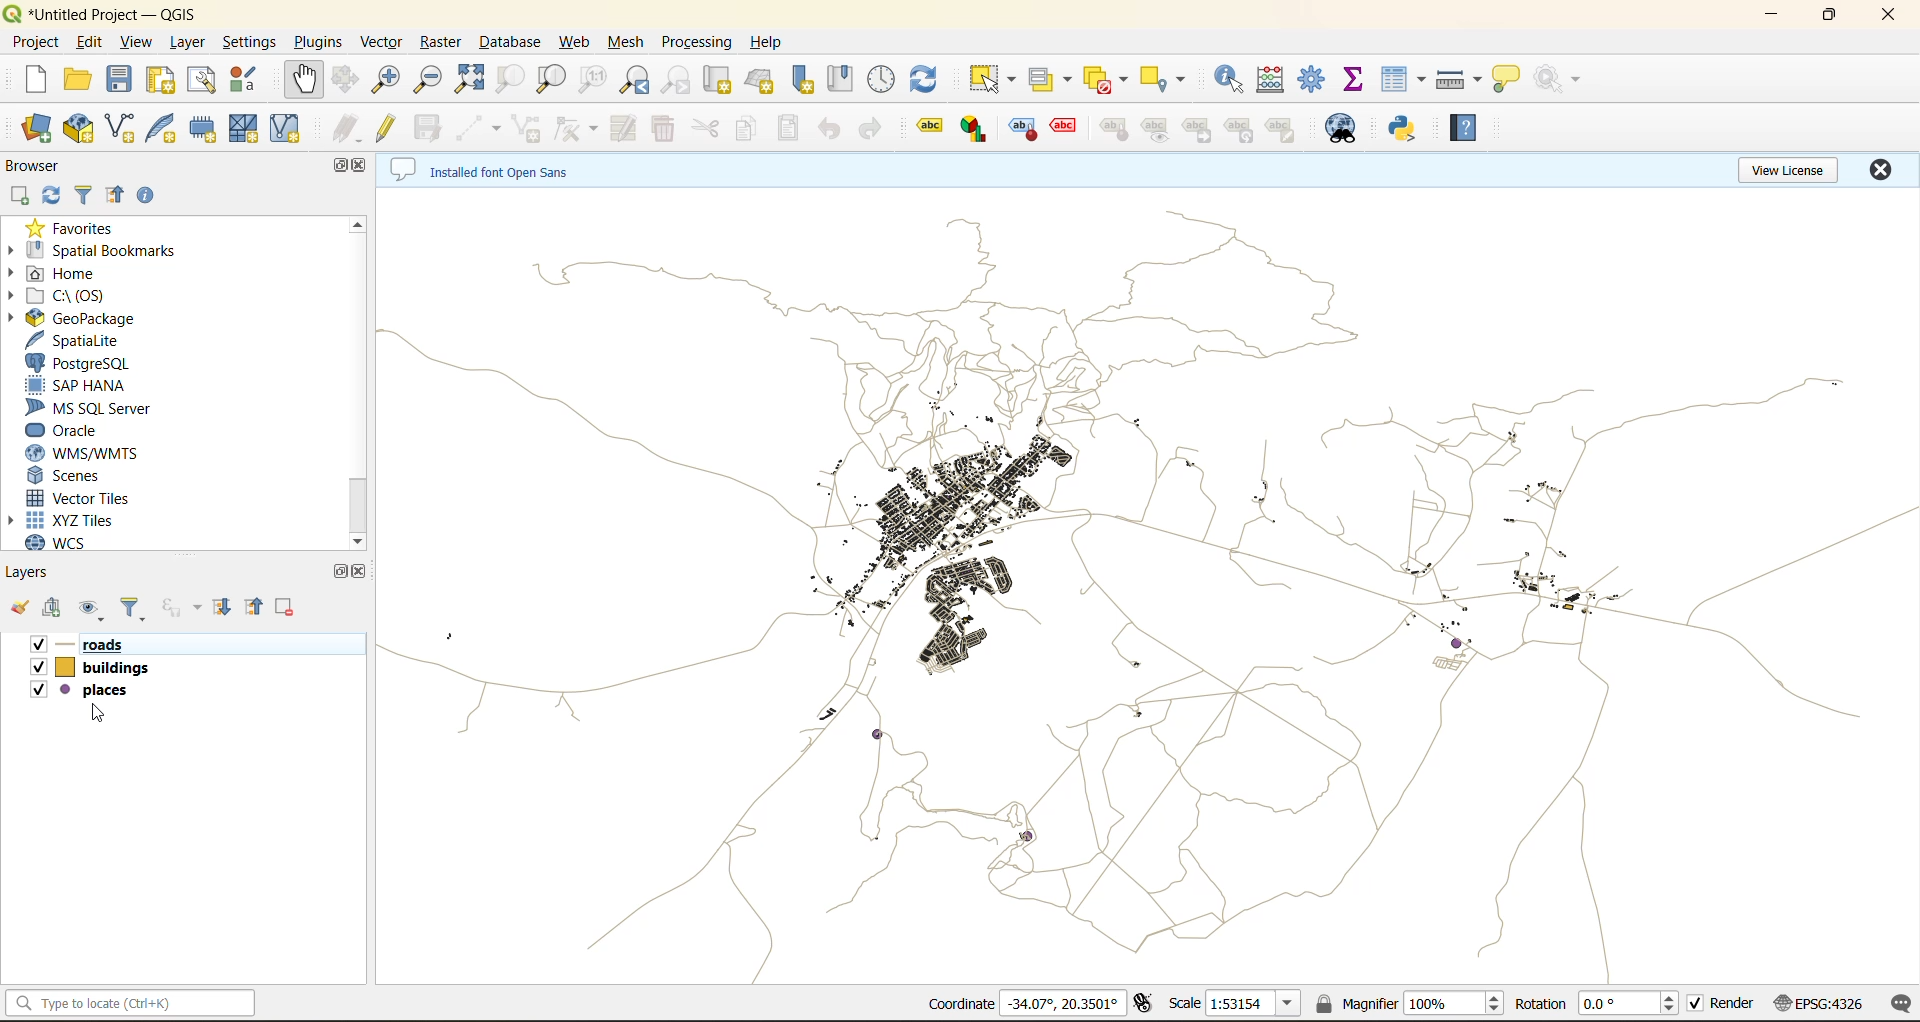 The image size is (1920, 1022). I want to click on scale, so click(1241, 1004).